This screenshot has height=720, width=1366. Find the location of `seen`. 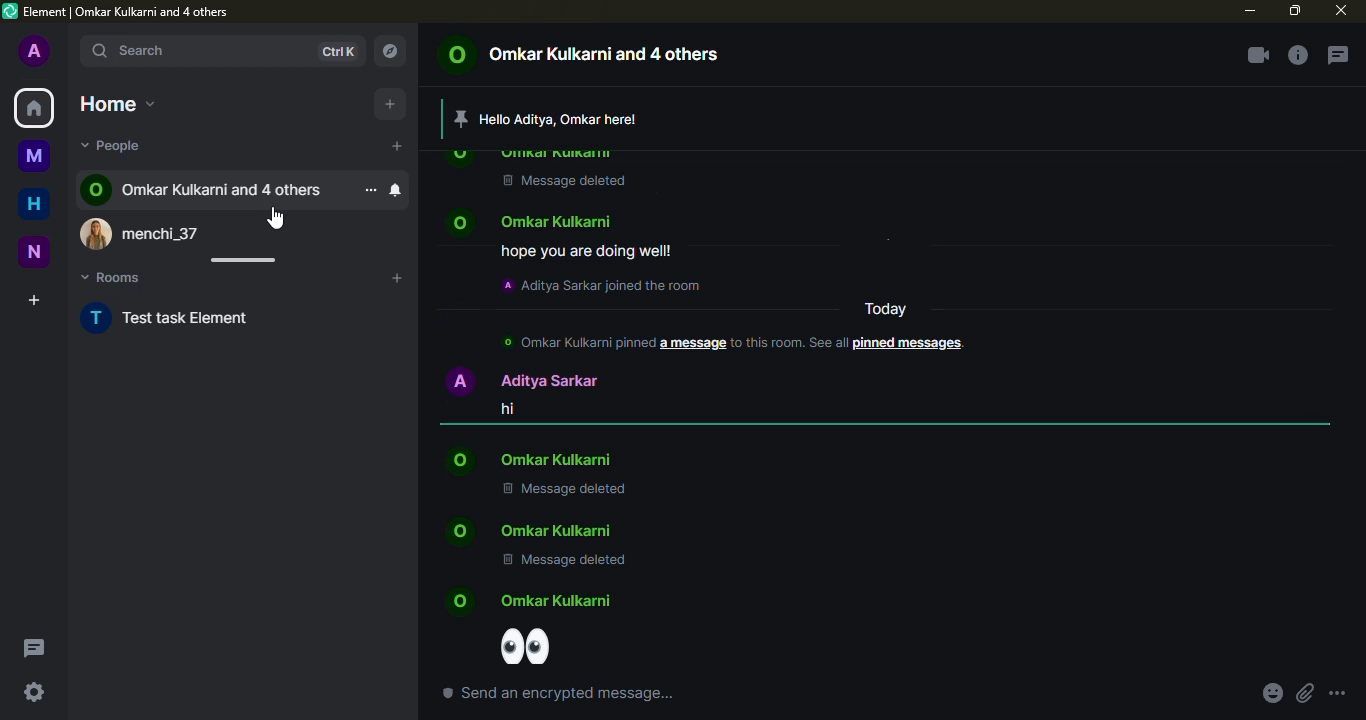

seen is located at coordinates (1301, 633).